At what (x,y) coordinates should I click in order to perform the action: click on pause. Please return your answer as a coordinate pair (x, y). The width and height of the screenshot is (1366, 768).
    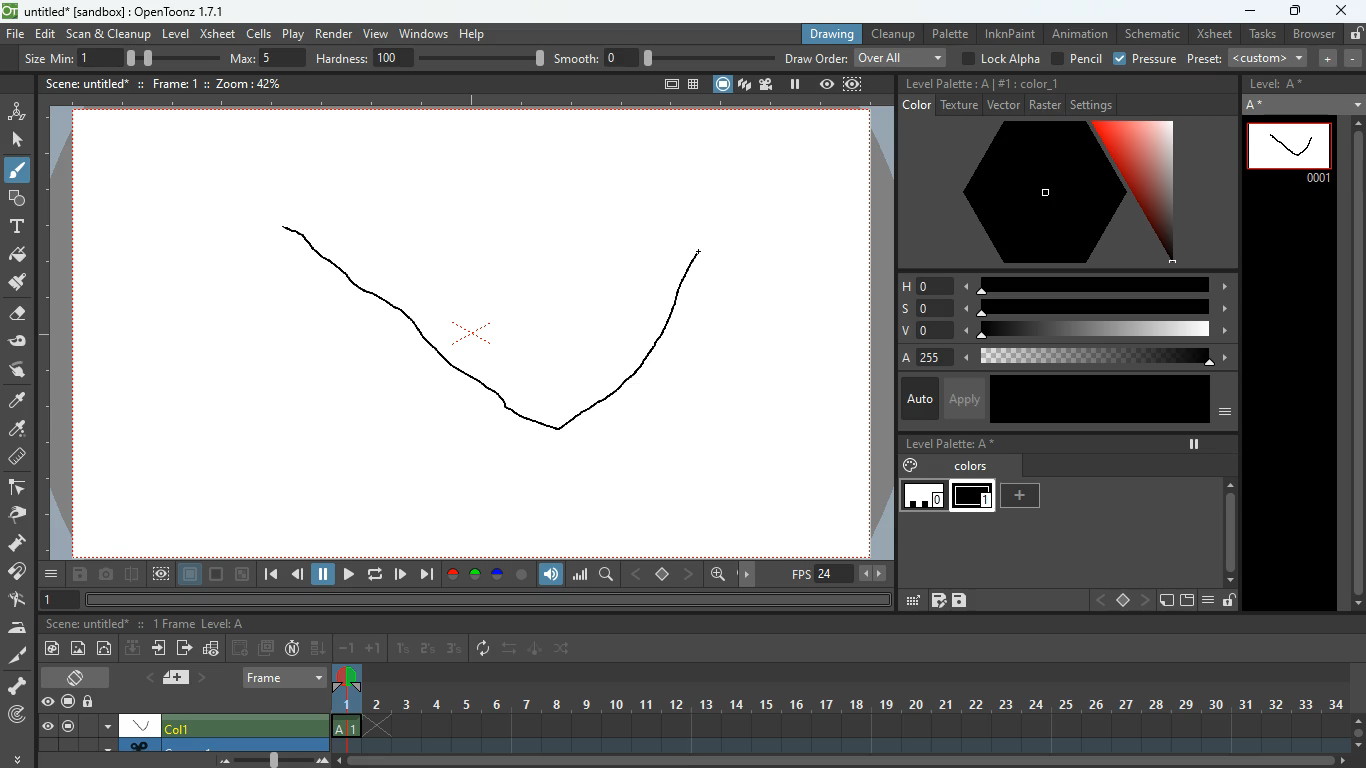
    Looking at the image, I should click on (795, 84).